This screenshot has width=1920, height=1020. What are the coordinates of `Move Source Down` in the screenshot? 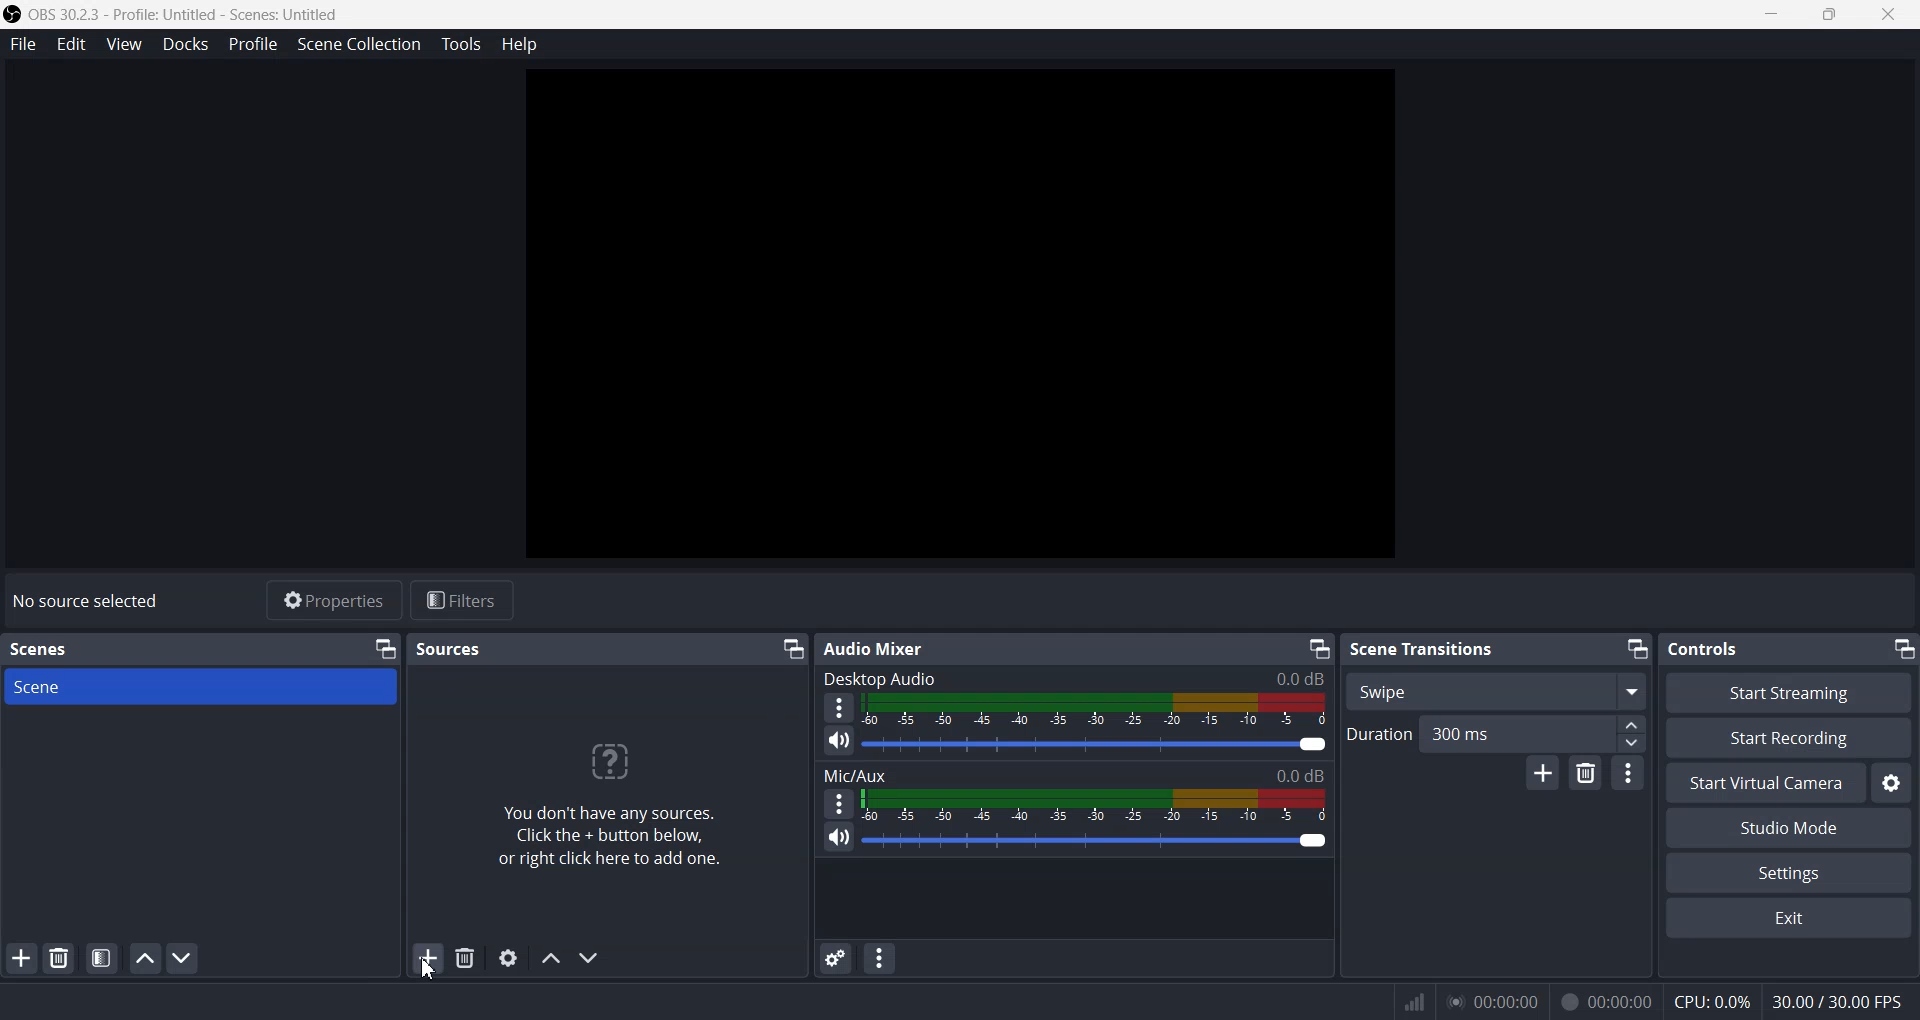 It's located at (589, 957).